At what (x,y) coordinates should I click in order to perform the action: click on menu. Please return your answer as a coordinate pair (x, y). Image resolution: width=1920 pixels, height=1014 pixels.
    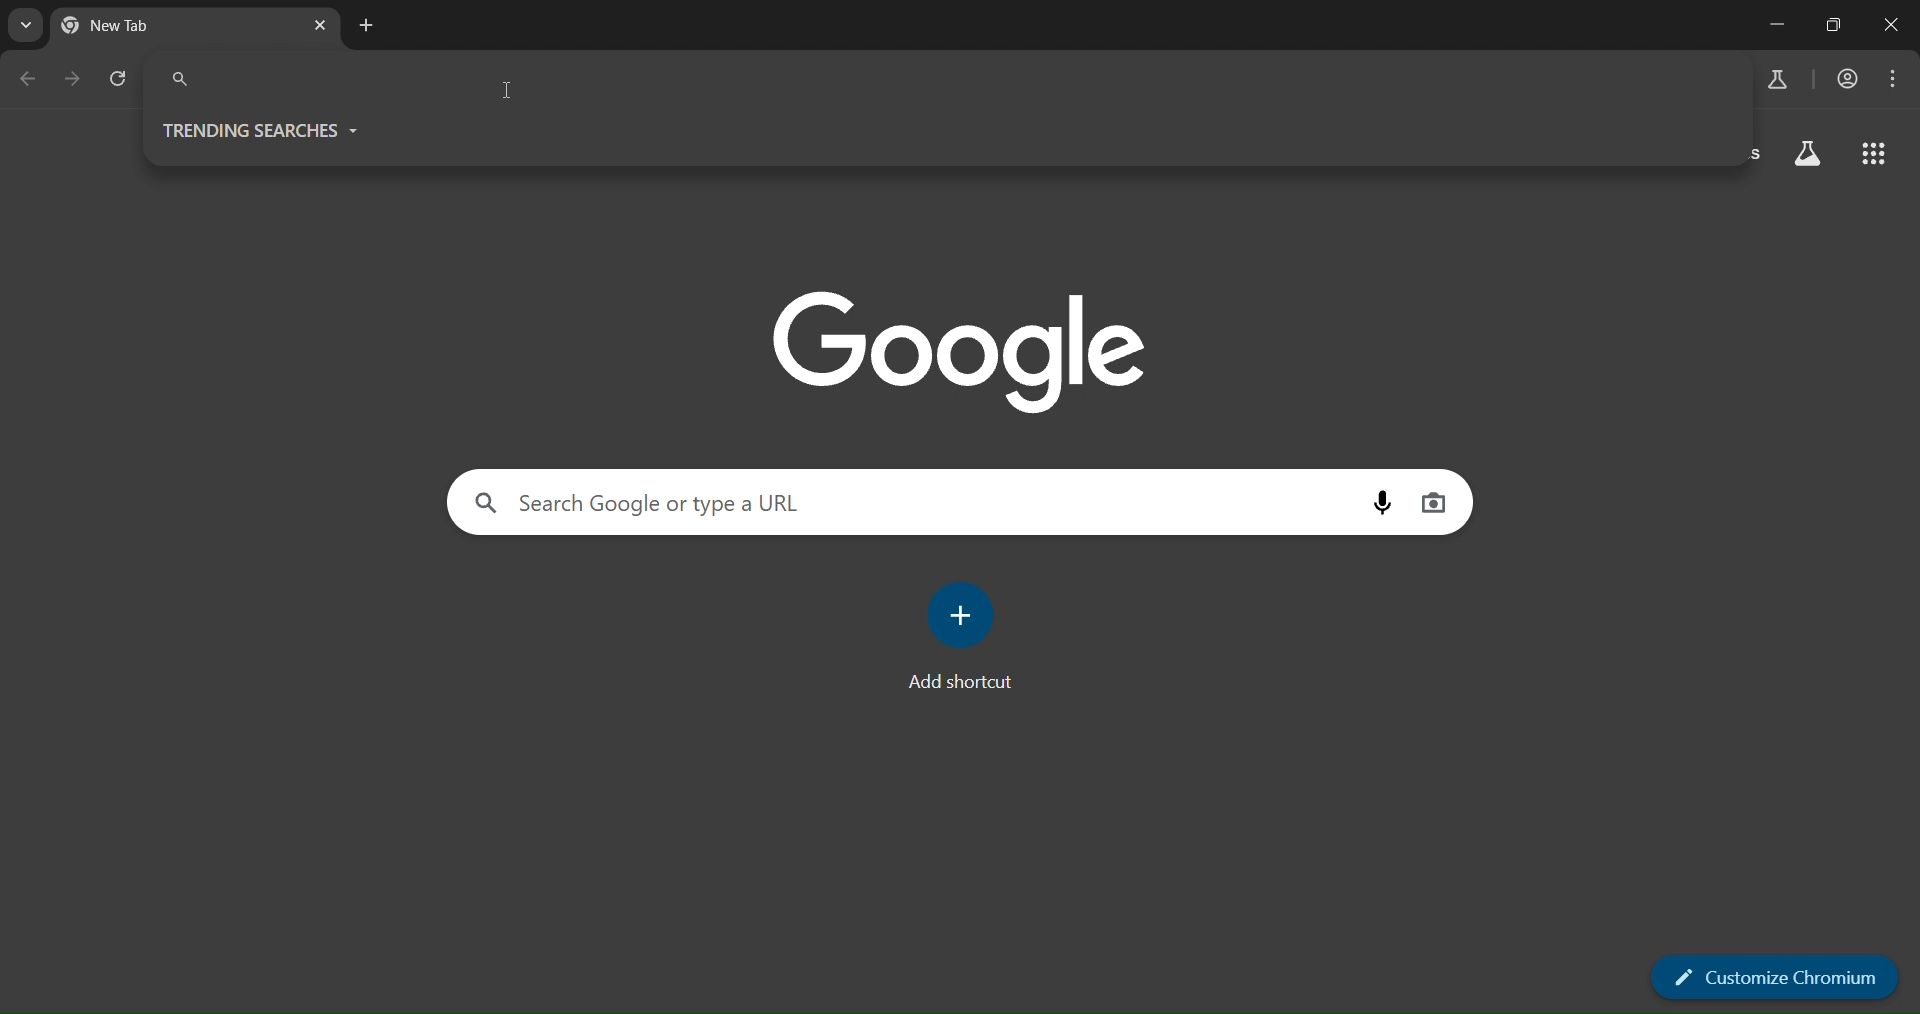
    Looking at the image, I should click on (1892, 79).